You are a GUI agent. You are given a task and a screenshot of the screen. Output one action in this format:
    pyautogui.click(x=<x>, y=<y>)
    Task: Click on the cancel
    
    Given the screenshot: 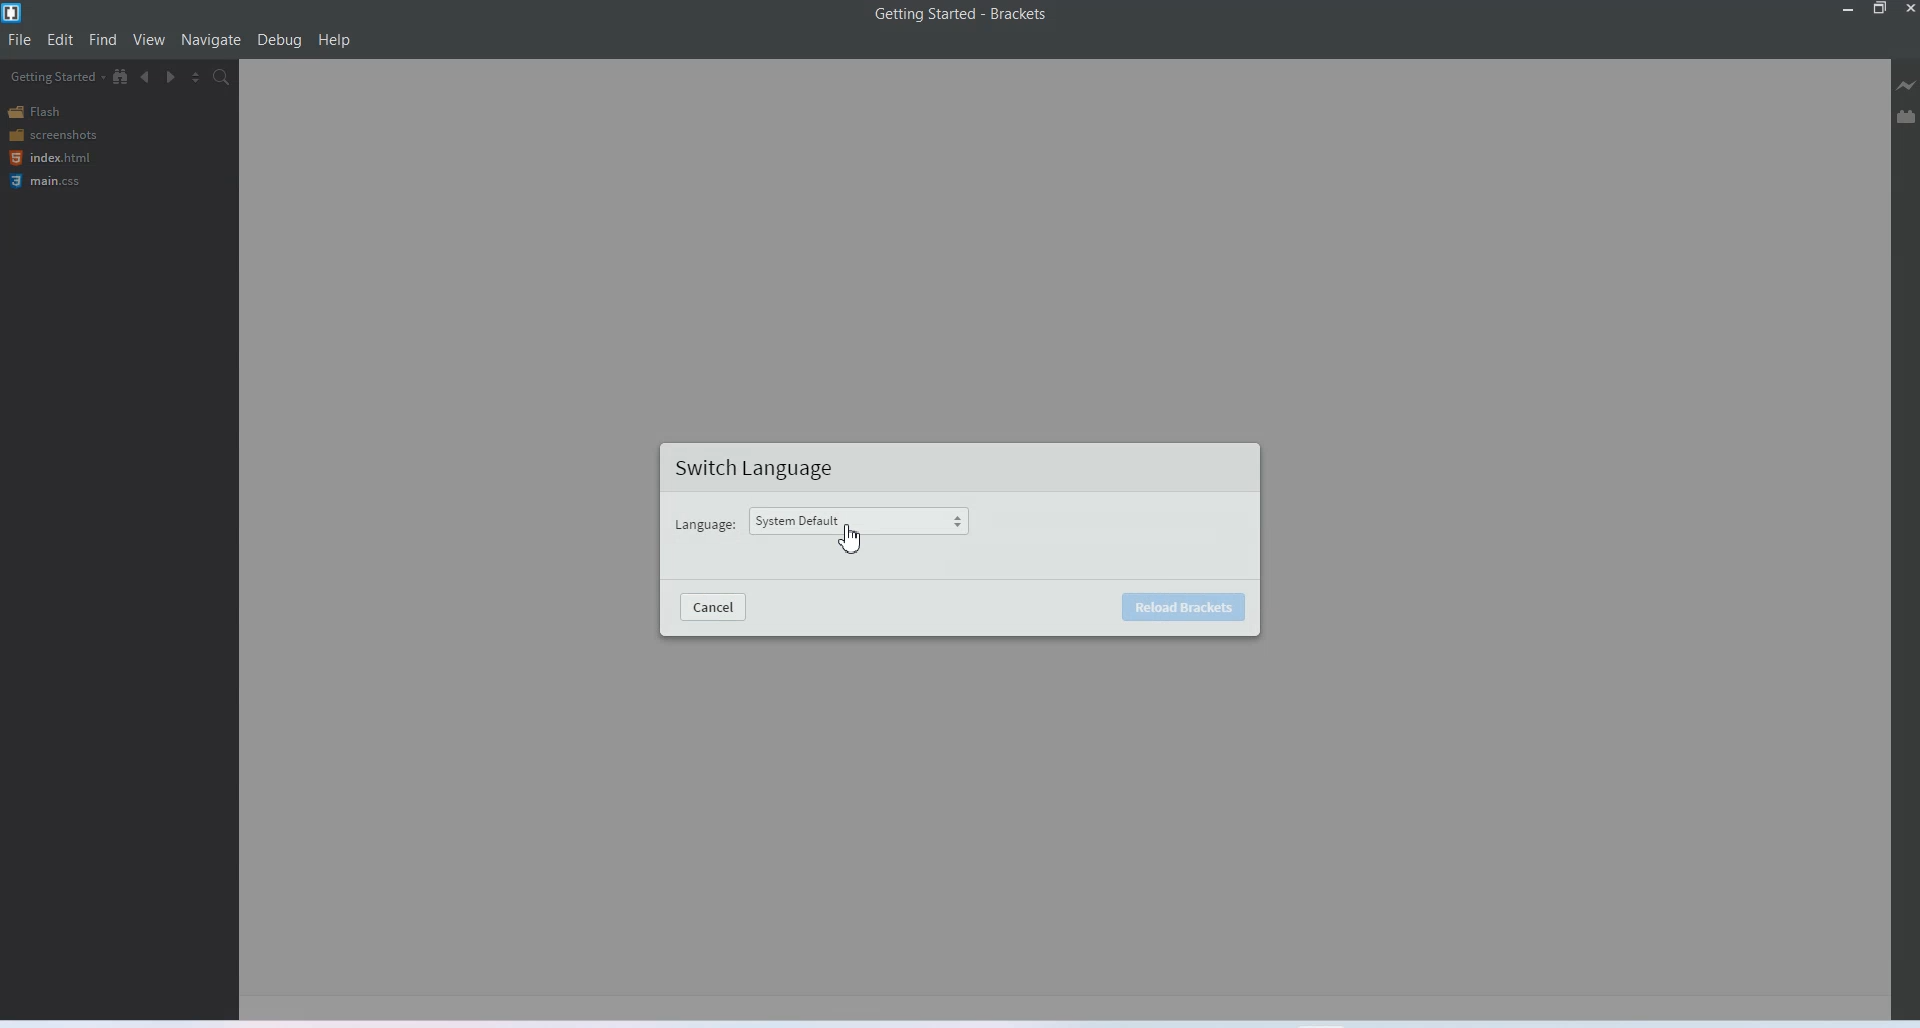 What is the action you would take?
    pyautogui.click(x=715, y=607)
    